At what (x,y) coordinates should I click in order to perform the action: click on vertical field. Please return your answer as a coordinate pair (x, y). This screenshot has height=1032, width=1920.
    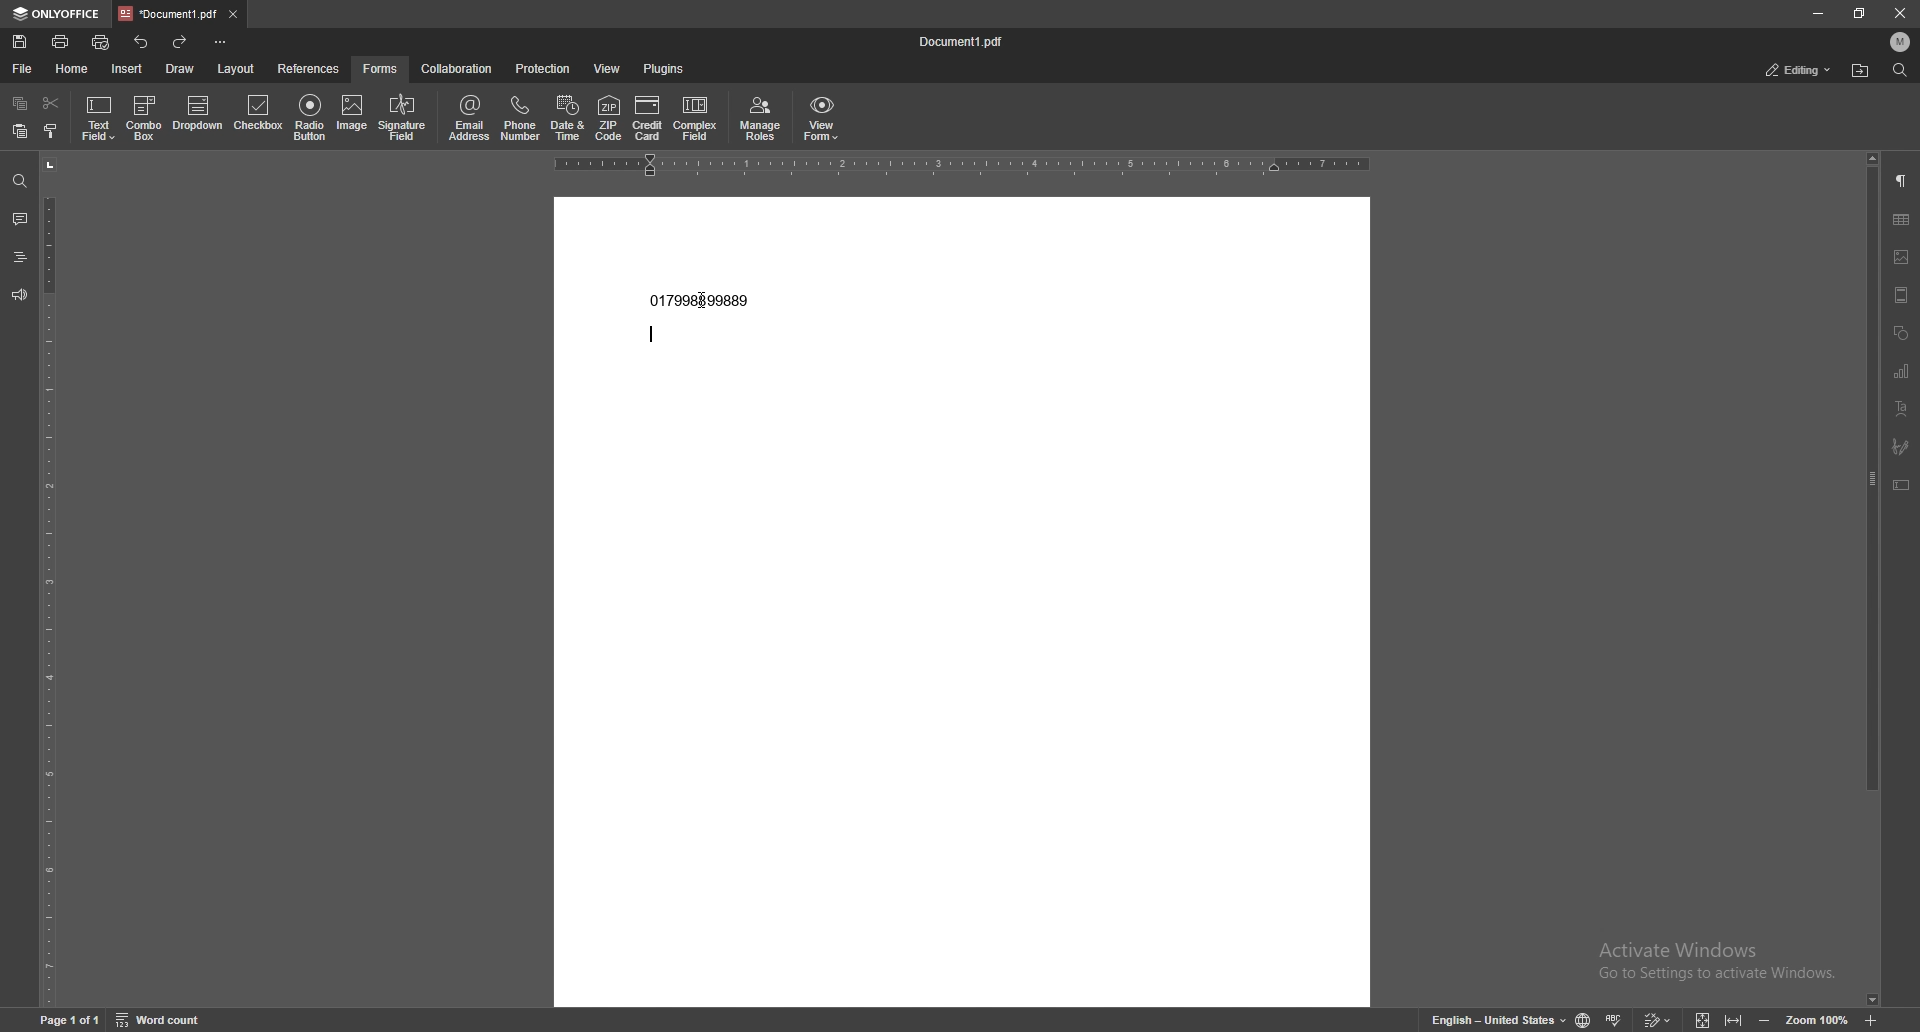
    Looking at the image, I should click on (48, 579).